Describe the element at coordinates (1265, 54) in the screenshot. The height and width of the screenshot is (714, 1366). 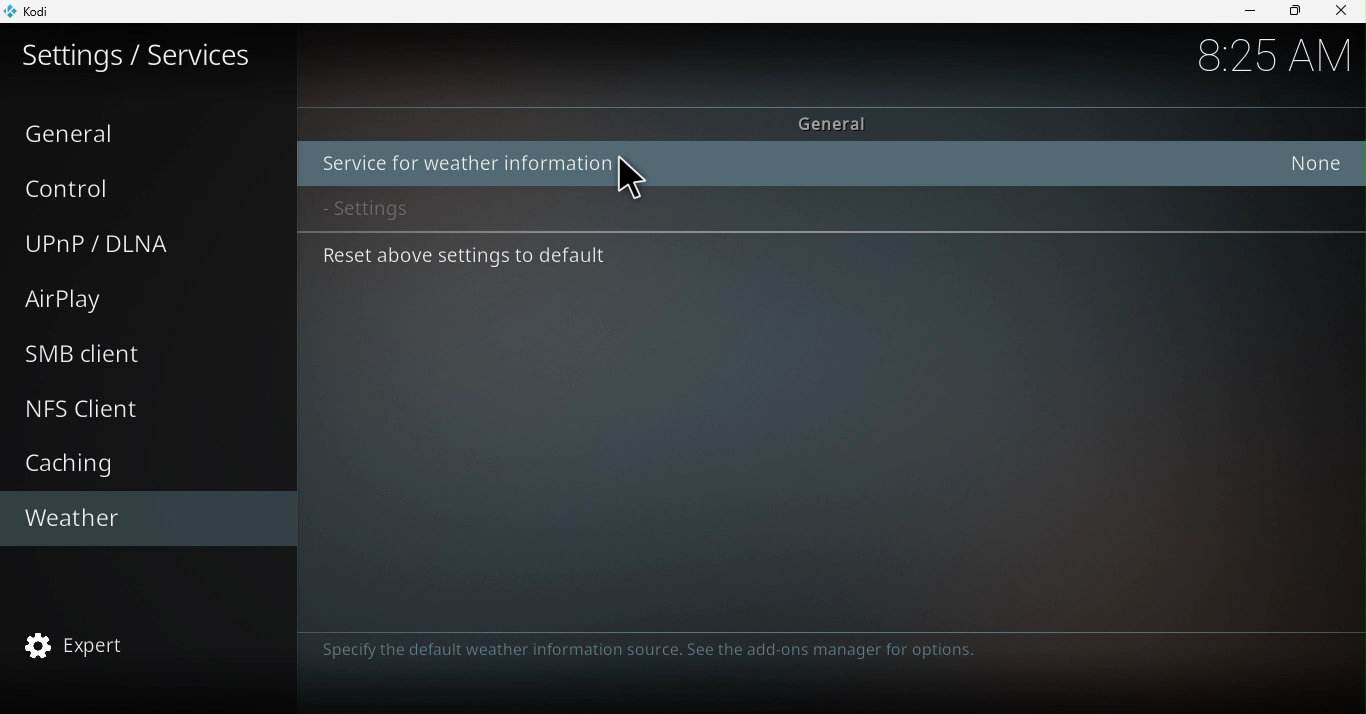
I see `8:25AM` at that location.